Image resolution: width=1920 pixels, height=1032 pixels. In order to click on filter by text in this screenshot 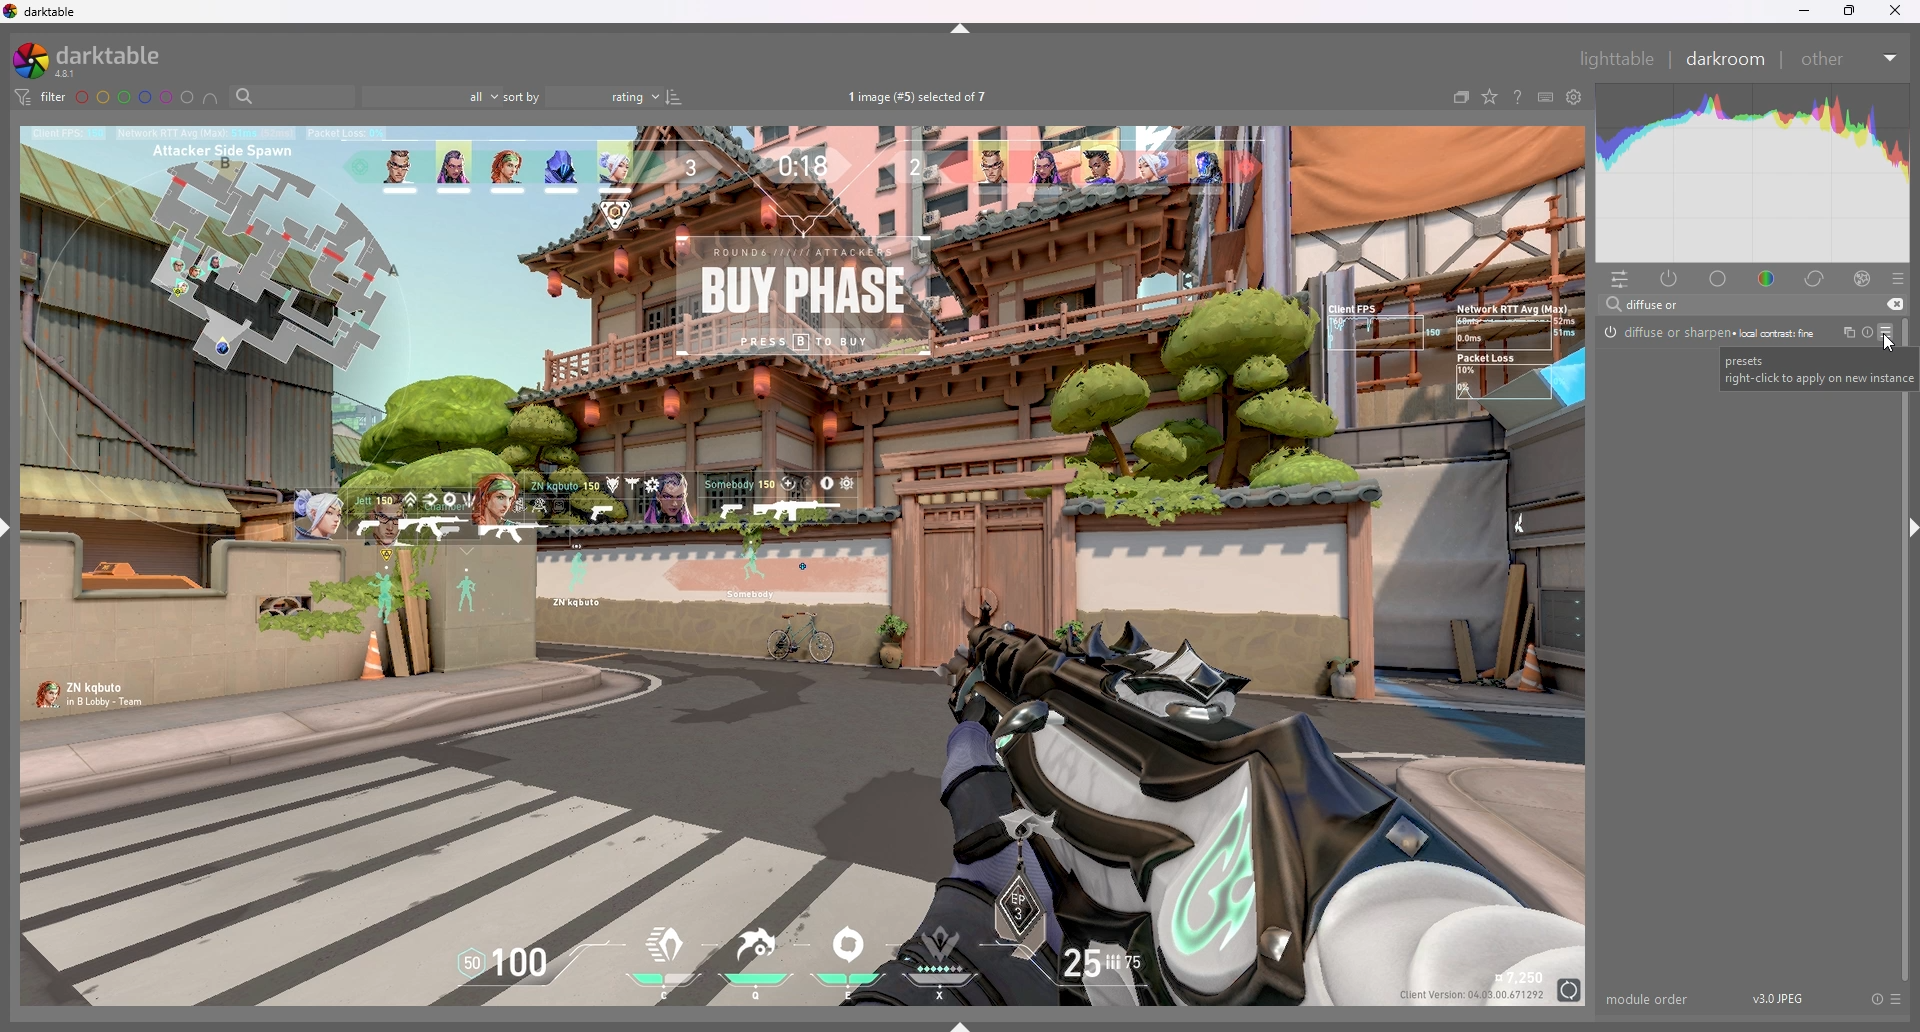, I will do `click(291, 96)`.